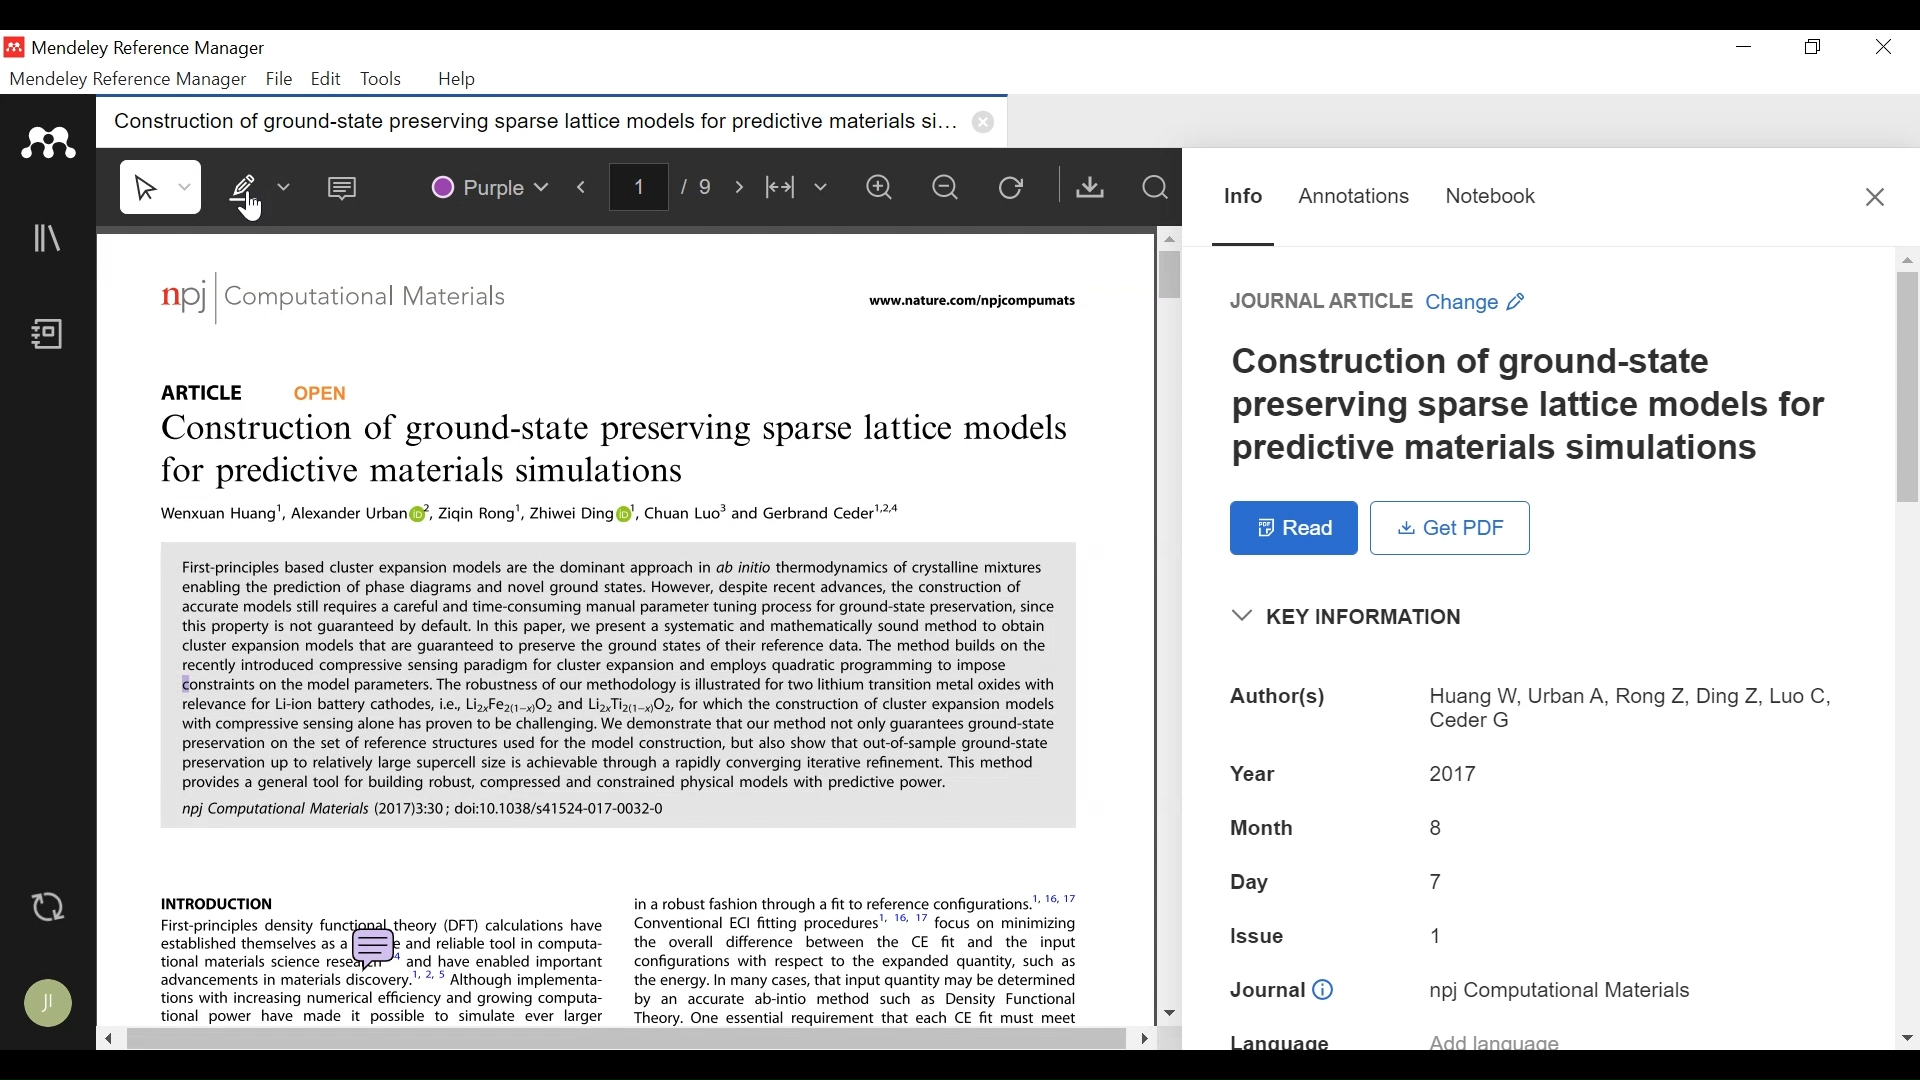 This screenshot has height=1080, width=1920. What do you see at coordinates (163, 187) in the screenshot?
I see `Select` at bounding box center [163, 187].